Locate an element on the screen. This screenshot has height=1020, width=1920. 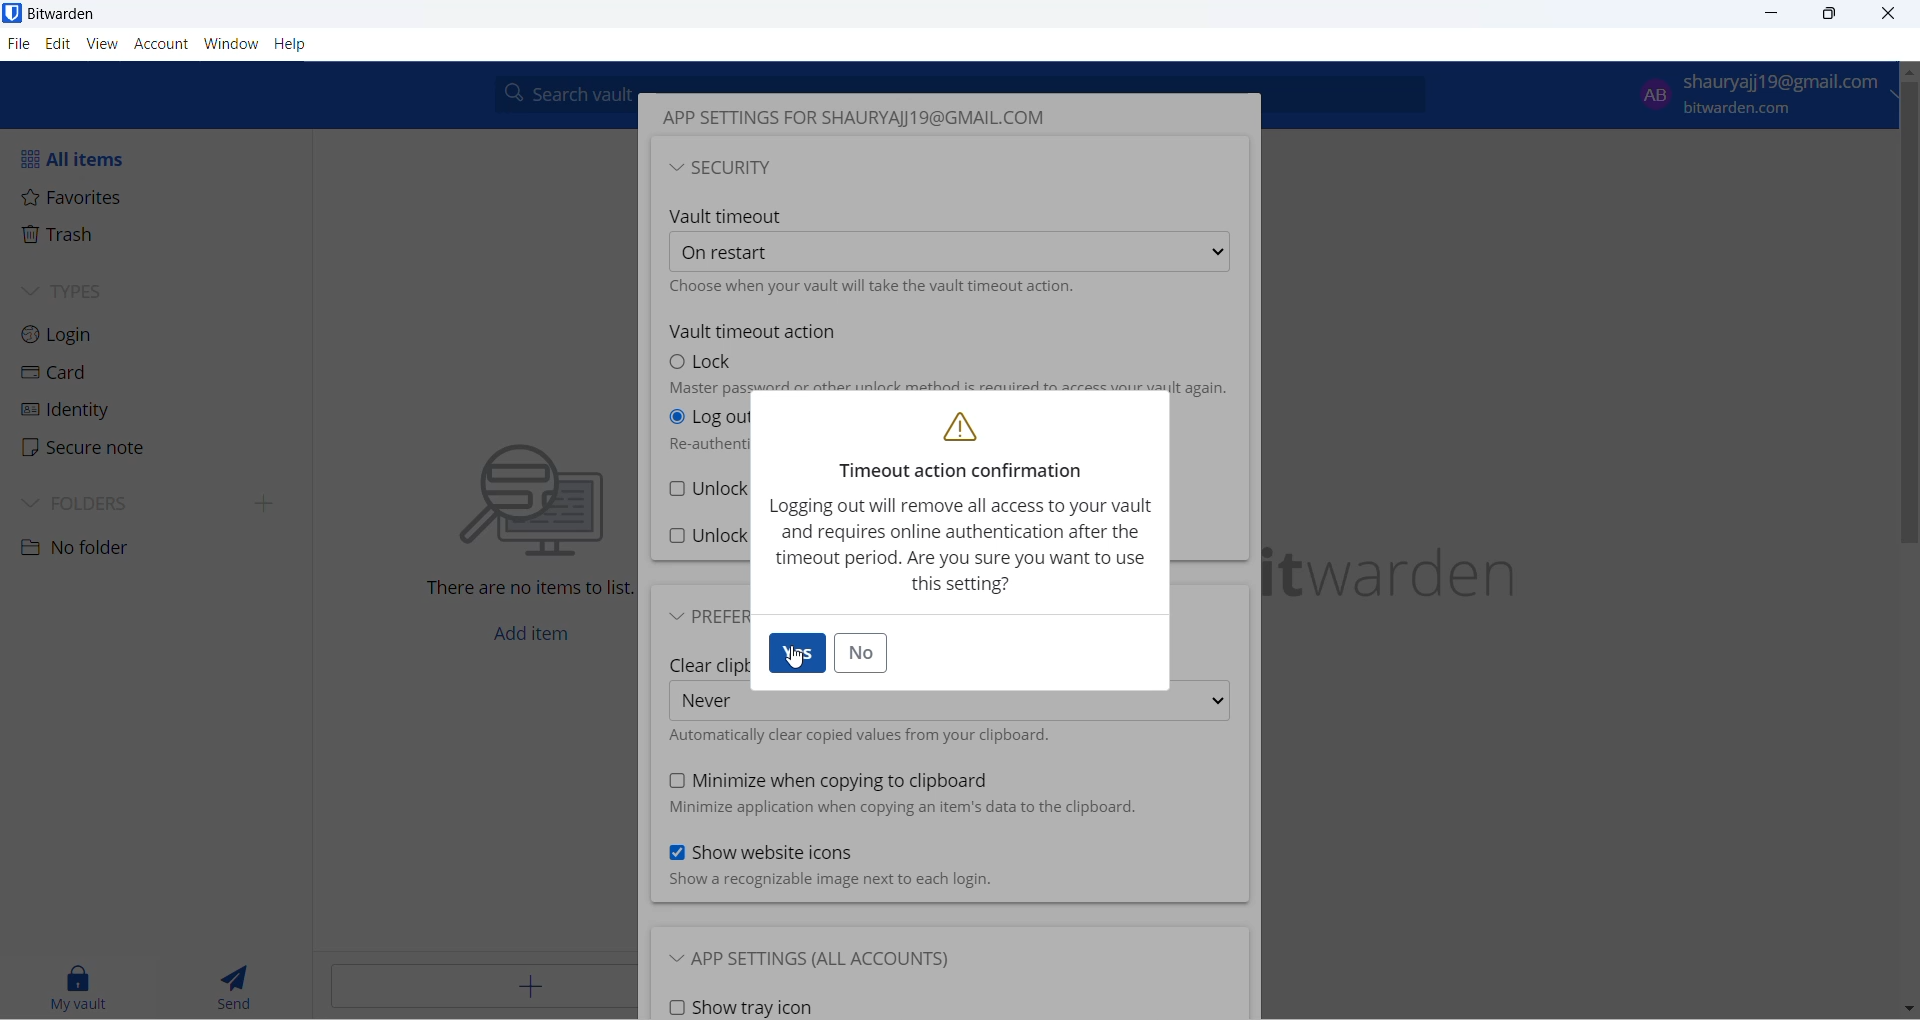
yes is located at coordinates (795, 653).